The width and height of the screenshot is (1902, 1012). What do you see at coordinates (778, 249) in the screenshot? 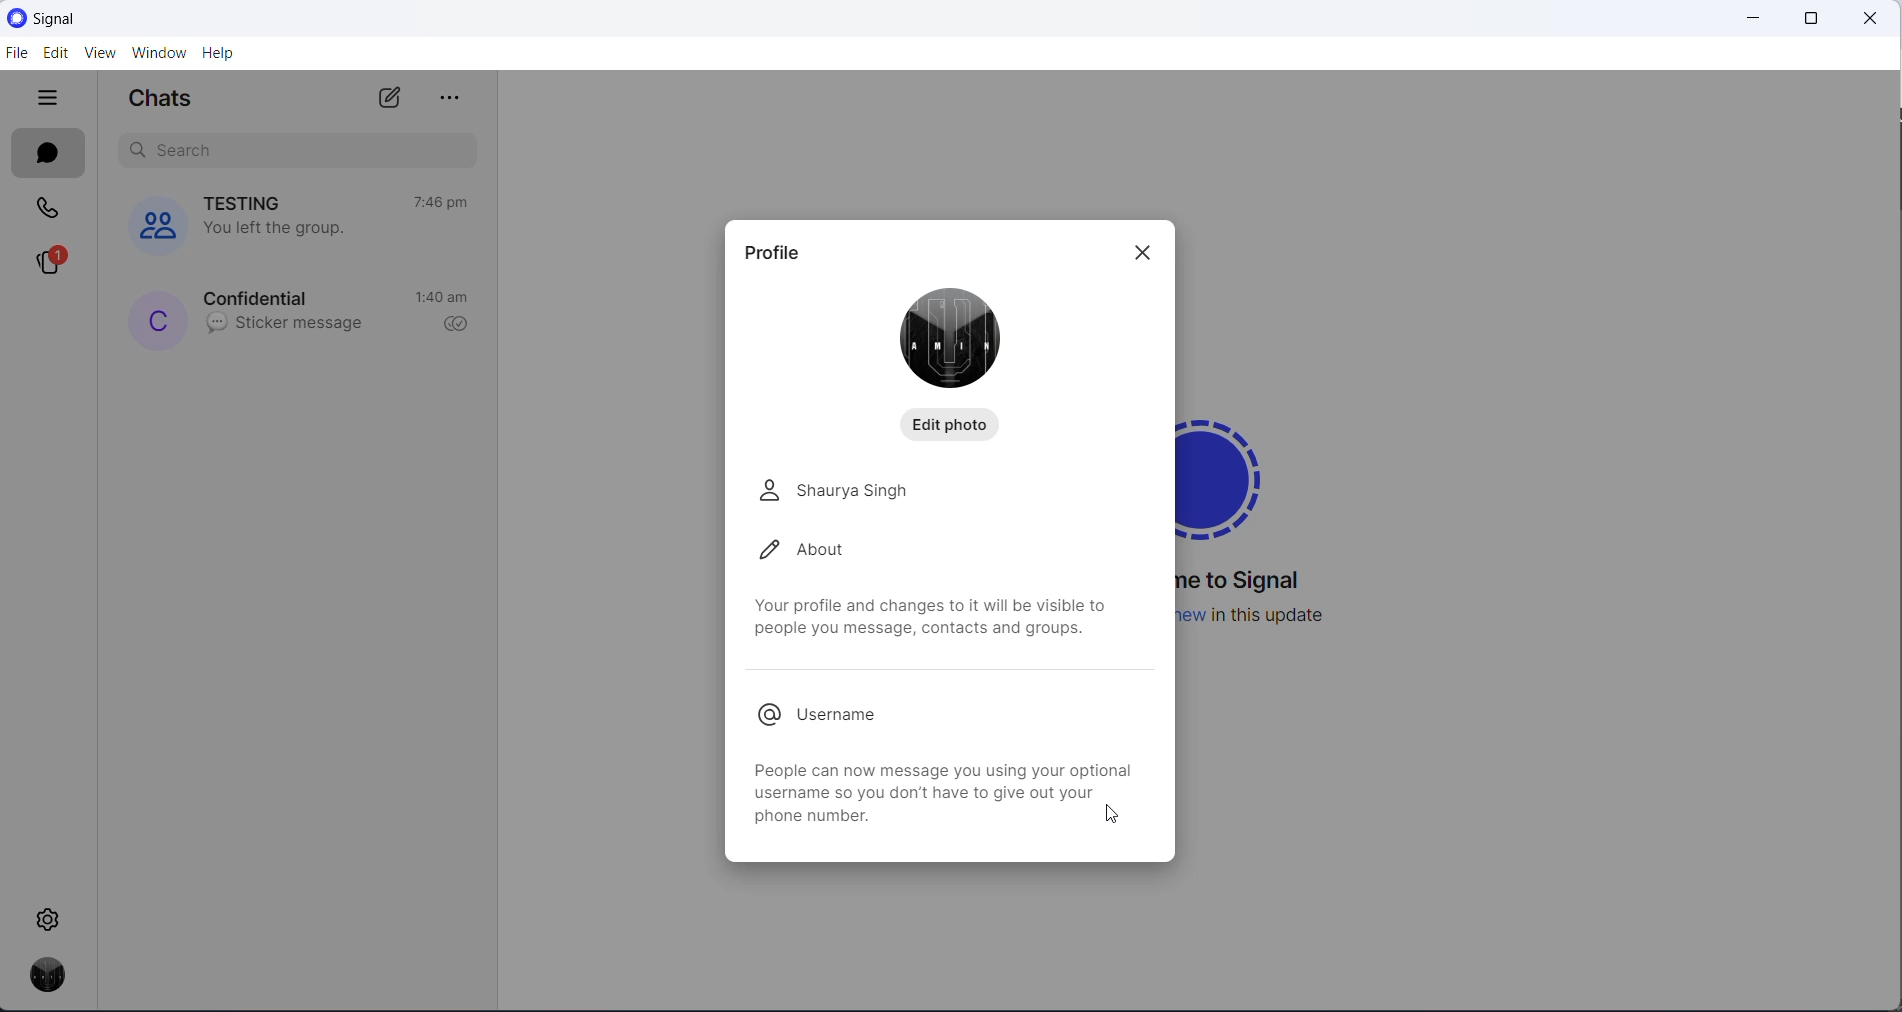
I see `profile` at bounding box center [778, 249].